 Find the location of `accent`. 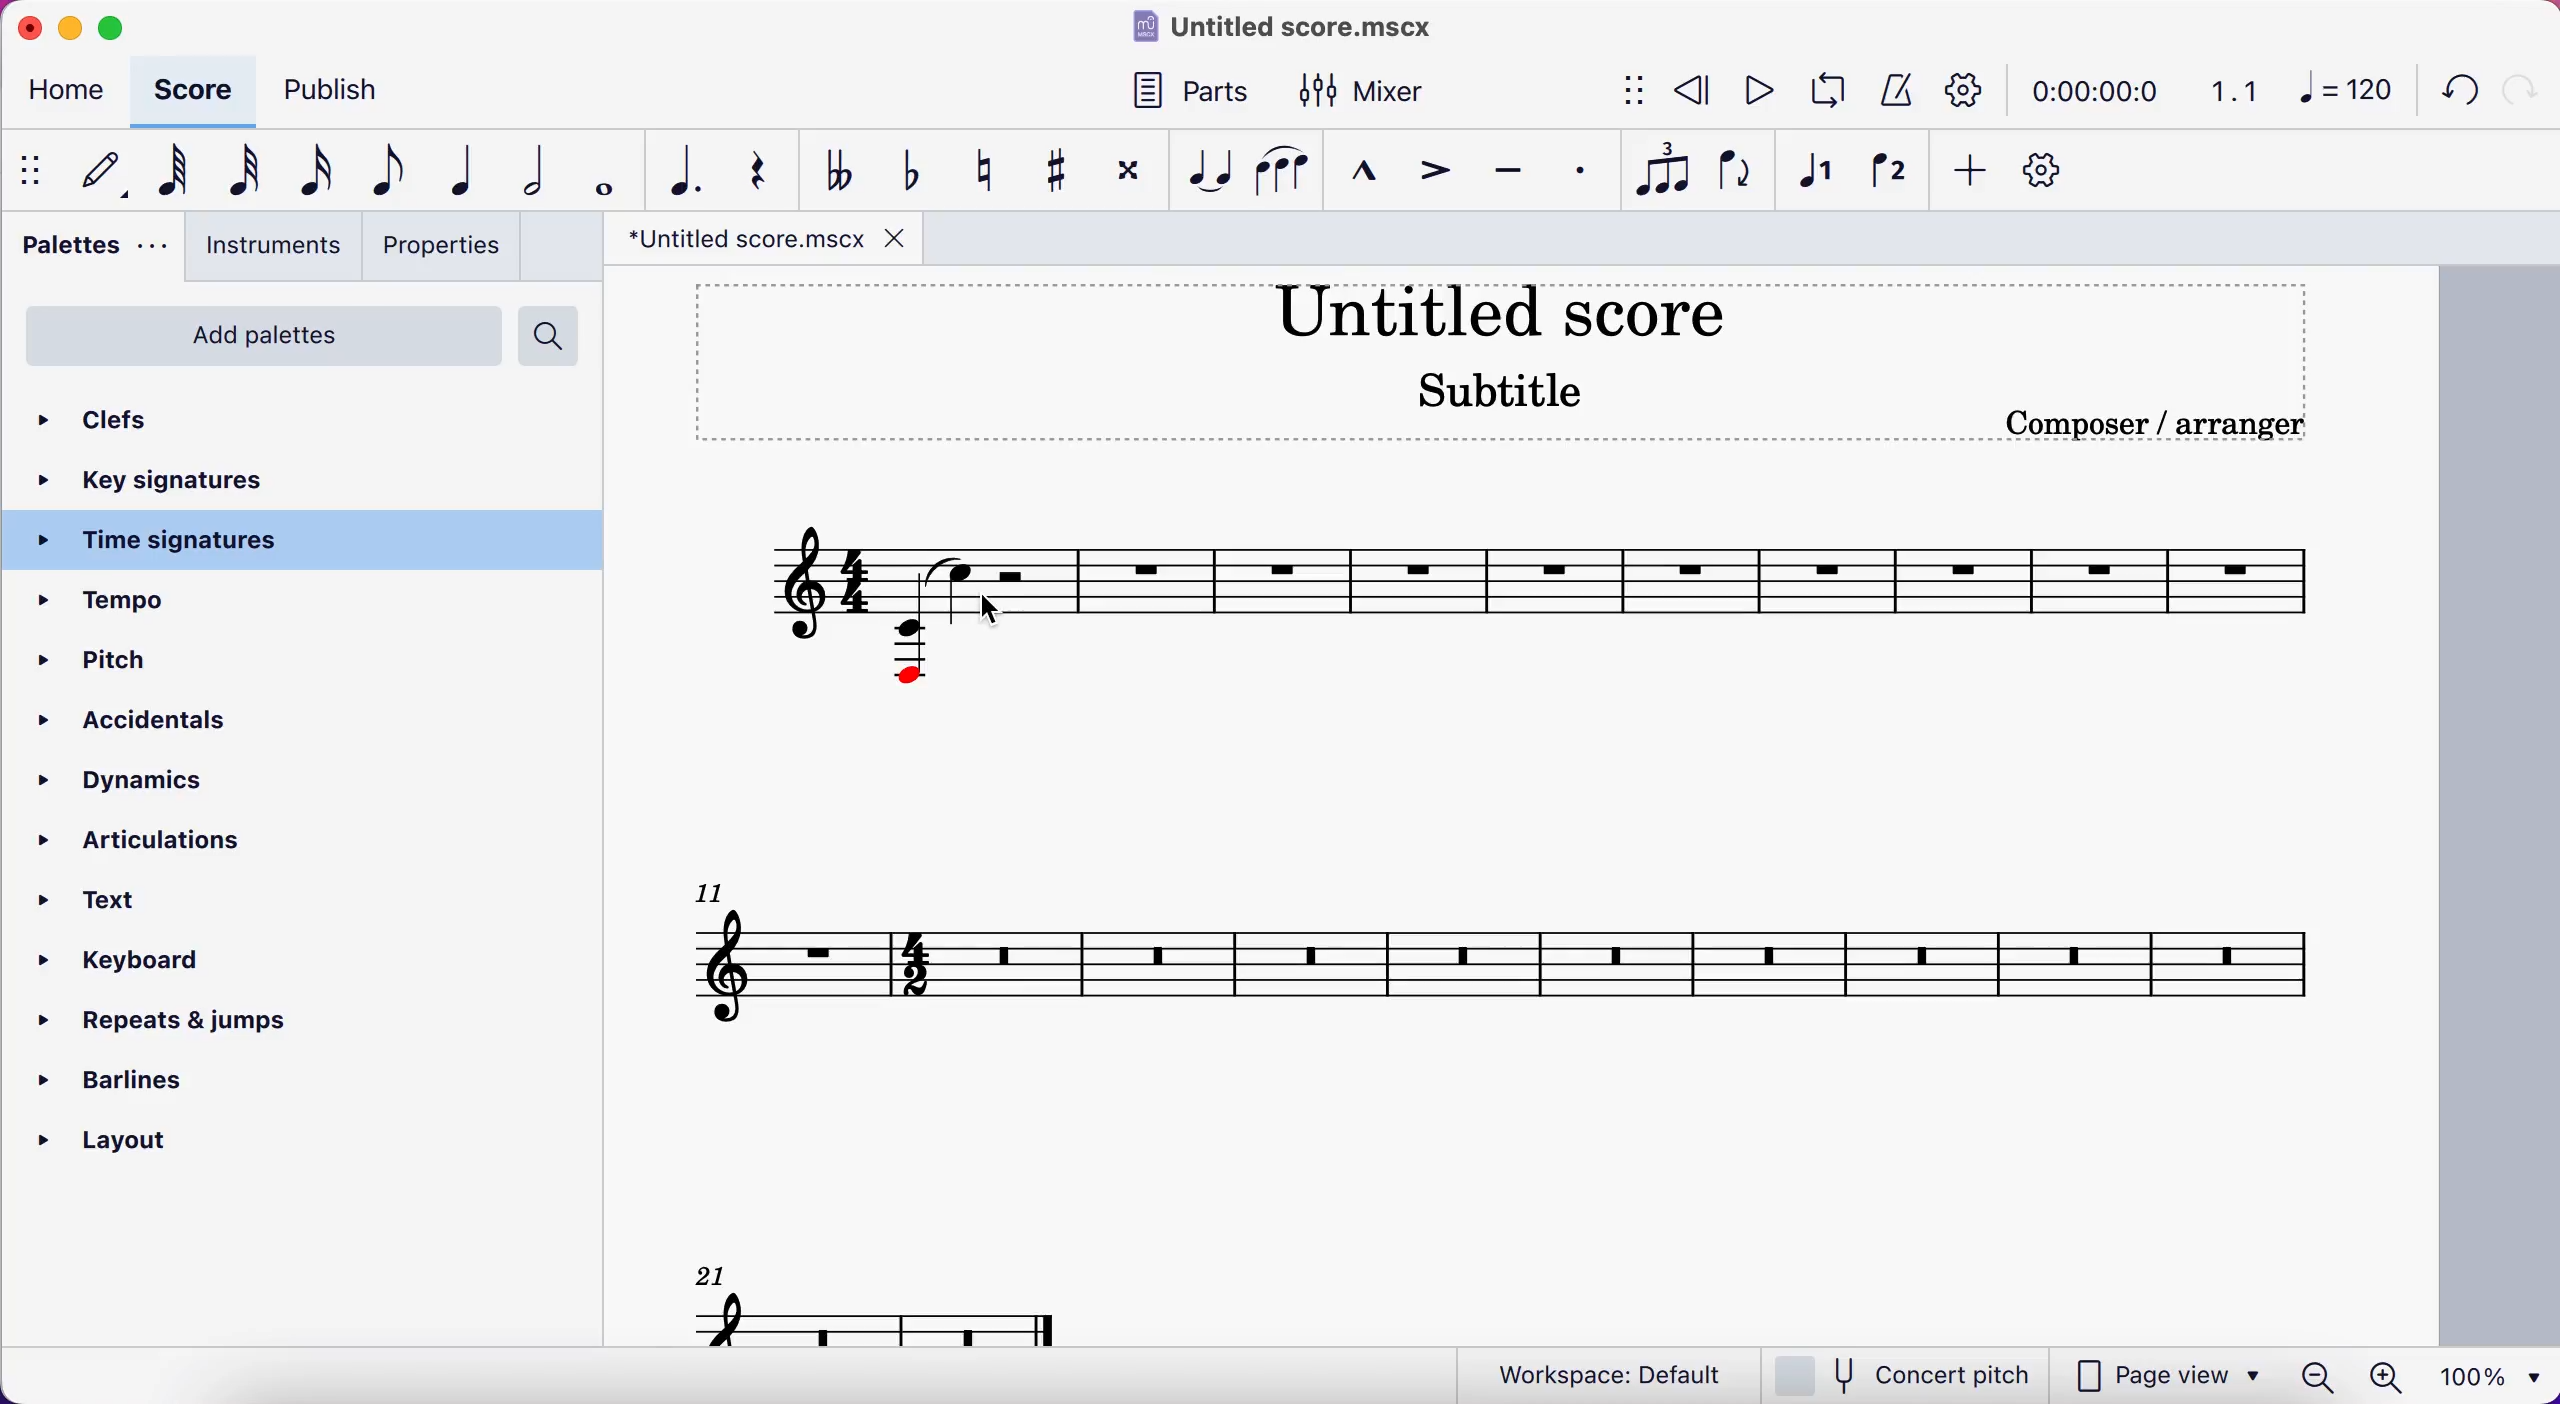

accent is located at coordinates (1432, 175).